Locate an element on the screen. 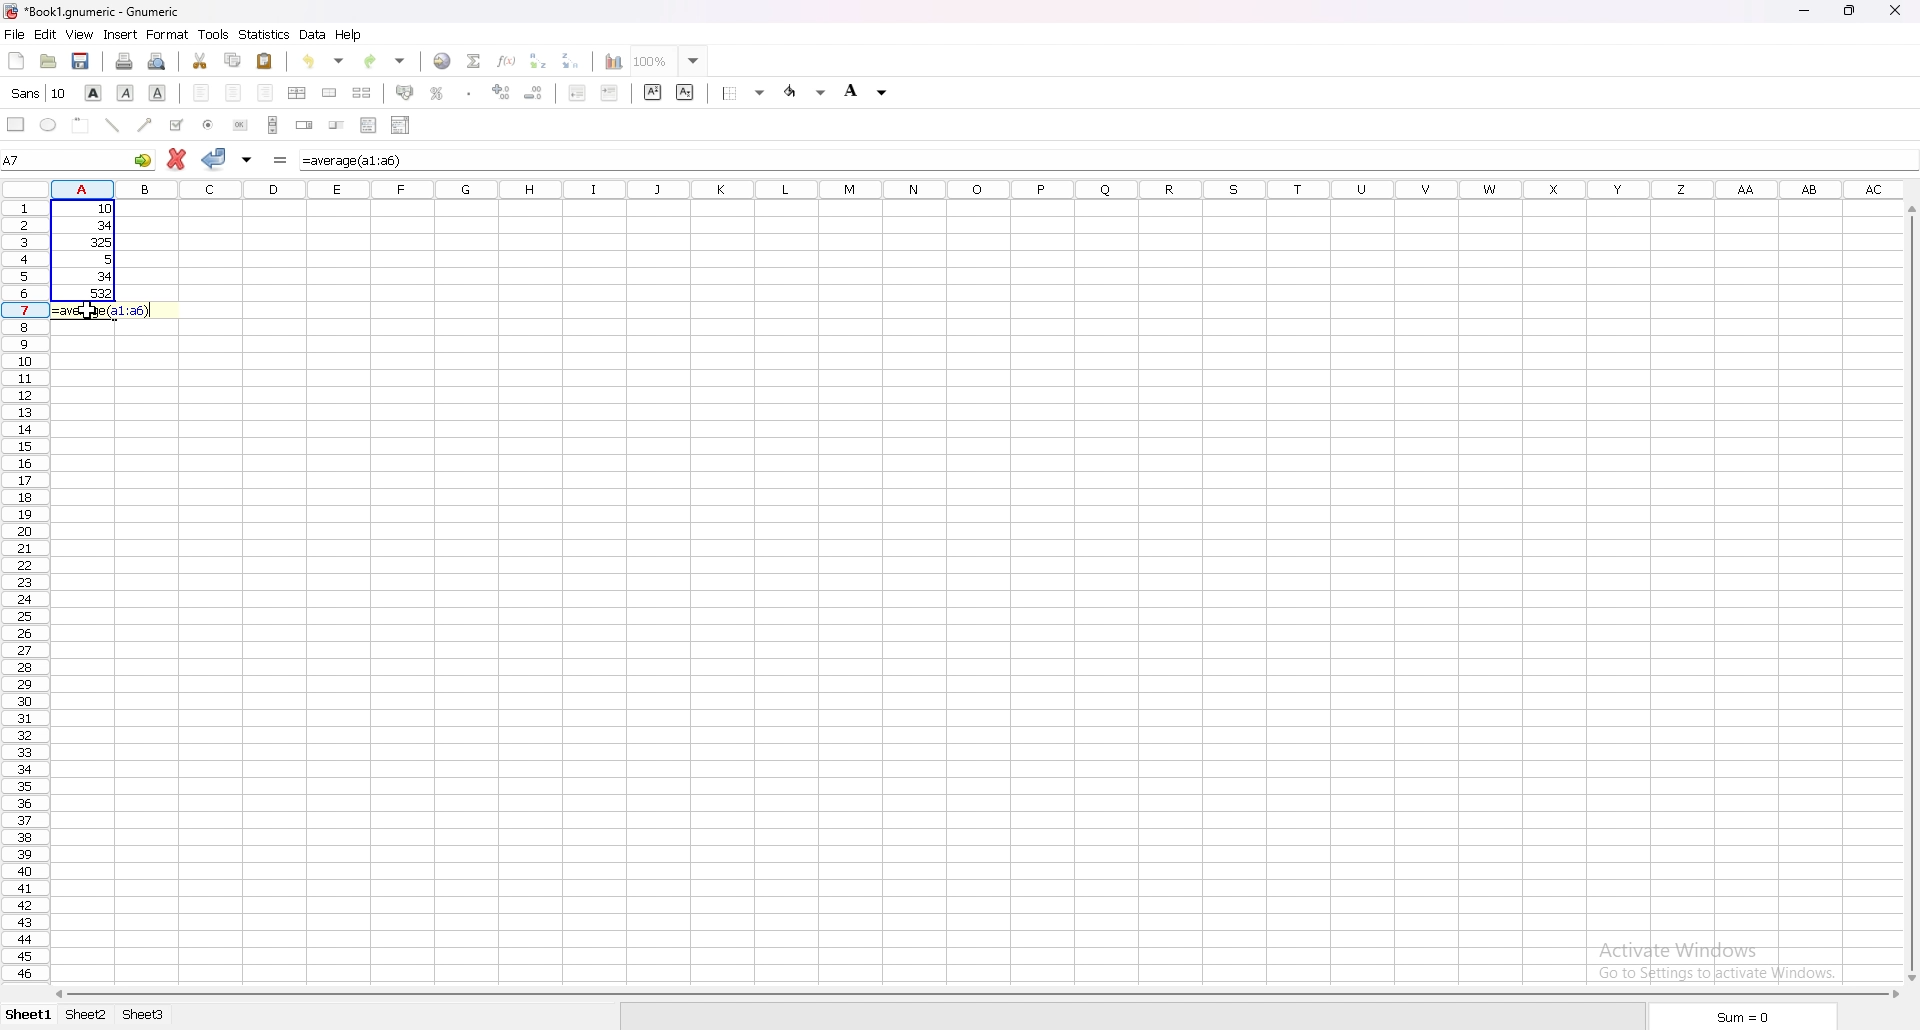 Image resolution: width=1920 pixels, height=1030 pixels. zoom is located at coordinates (668, 61).